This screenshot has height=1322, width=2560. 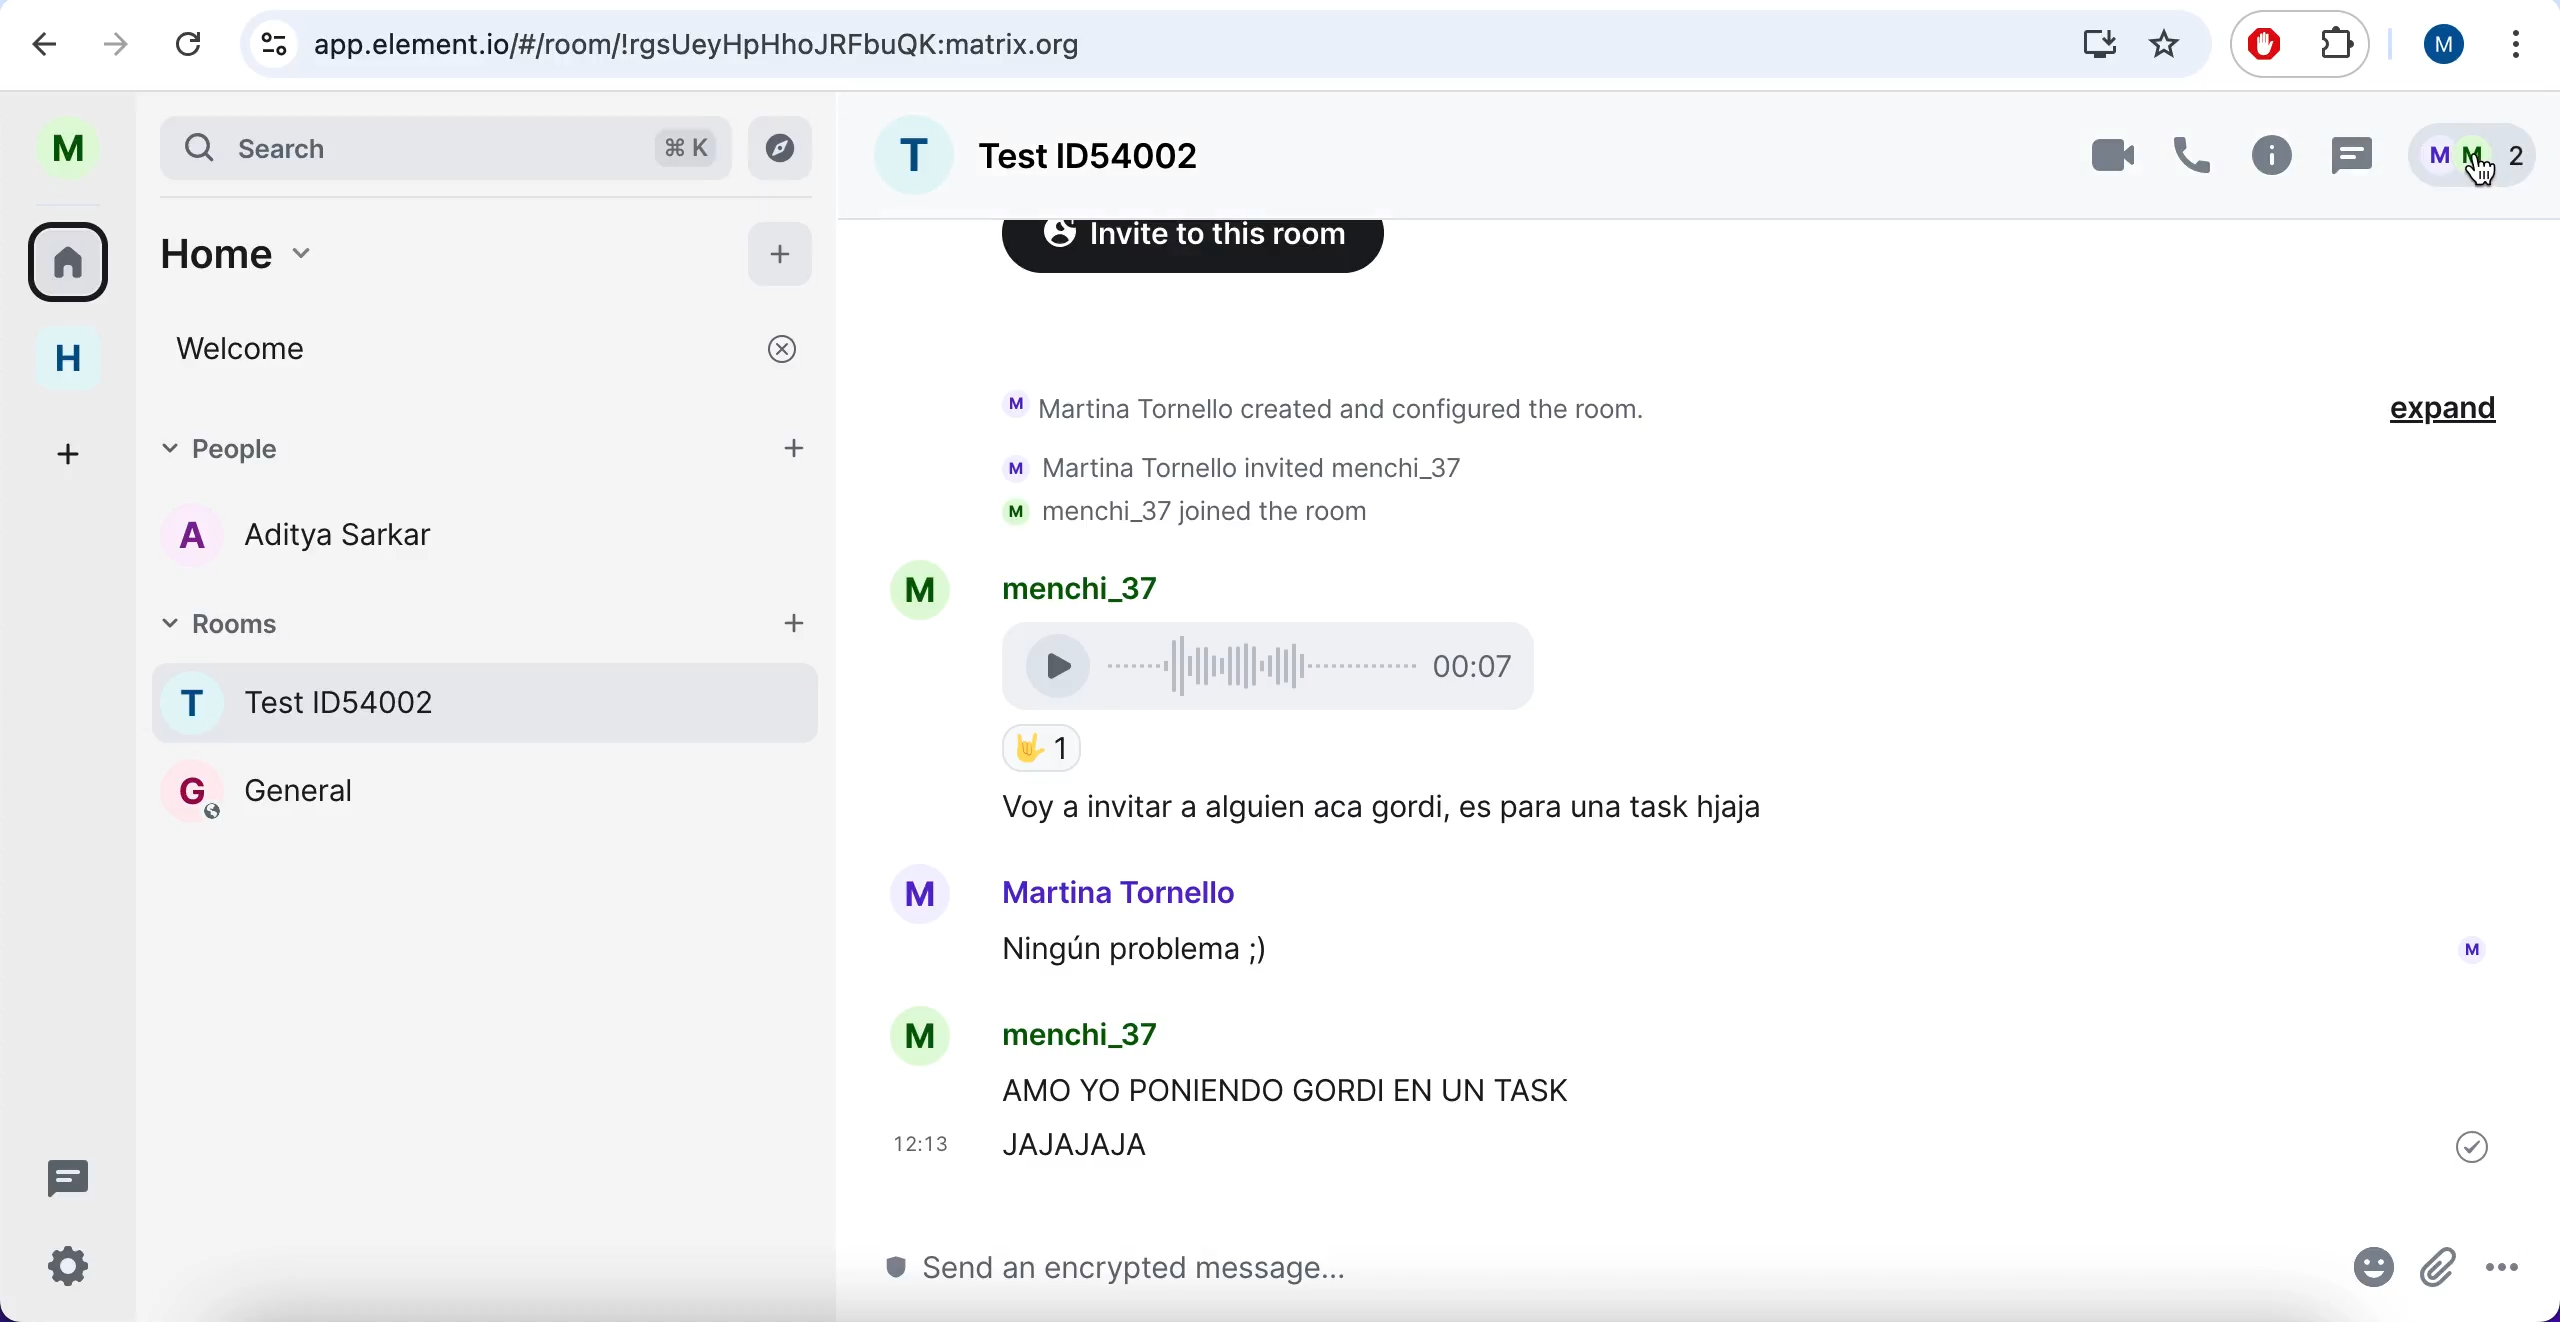 What do you see at coordinates (2446, 46) in the screenshot?
I see `user` at bounding box center [2446, 46].